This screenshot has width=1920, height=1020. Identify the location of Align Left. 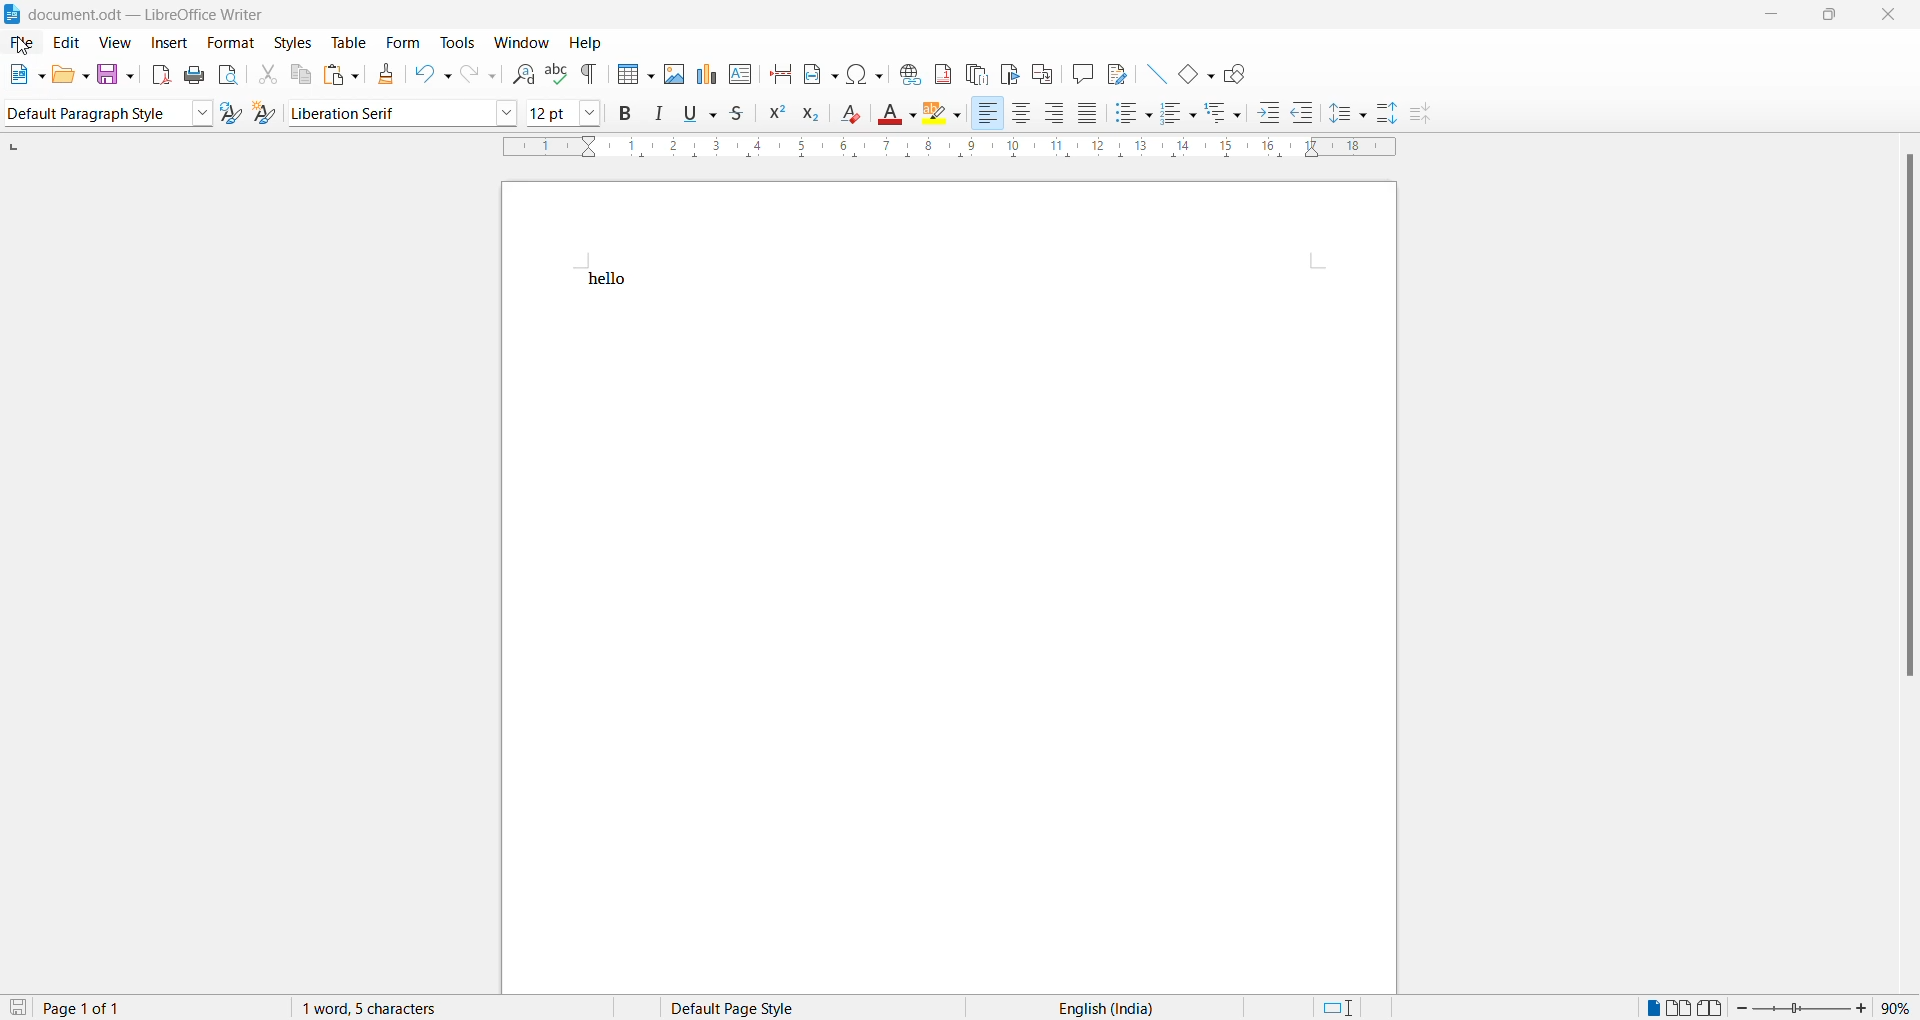
(987, 114).